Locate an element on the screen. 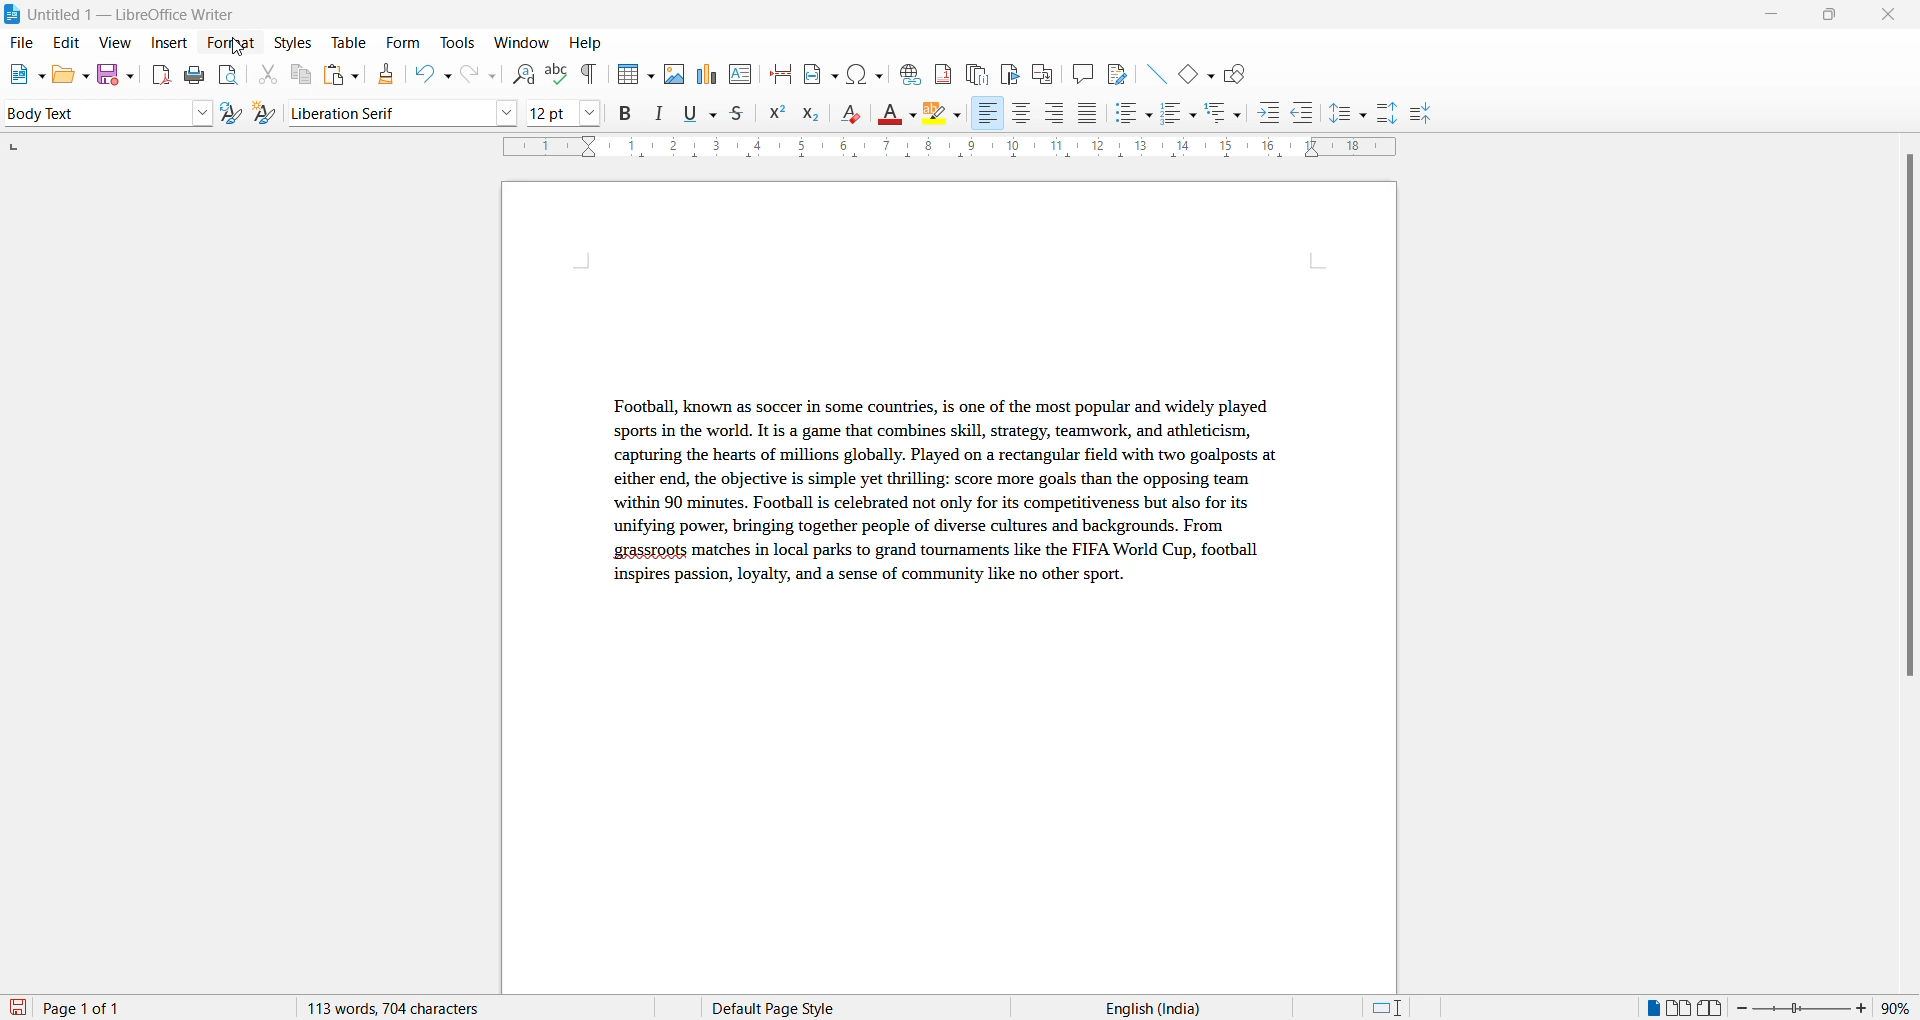 This screenshot has height=1020, width=1920. font size is located at coordinates (549, 112).